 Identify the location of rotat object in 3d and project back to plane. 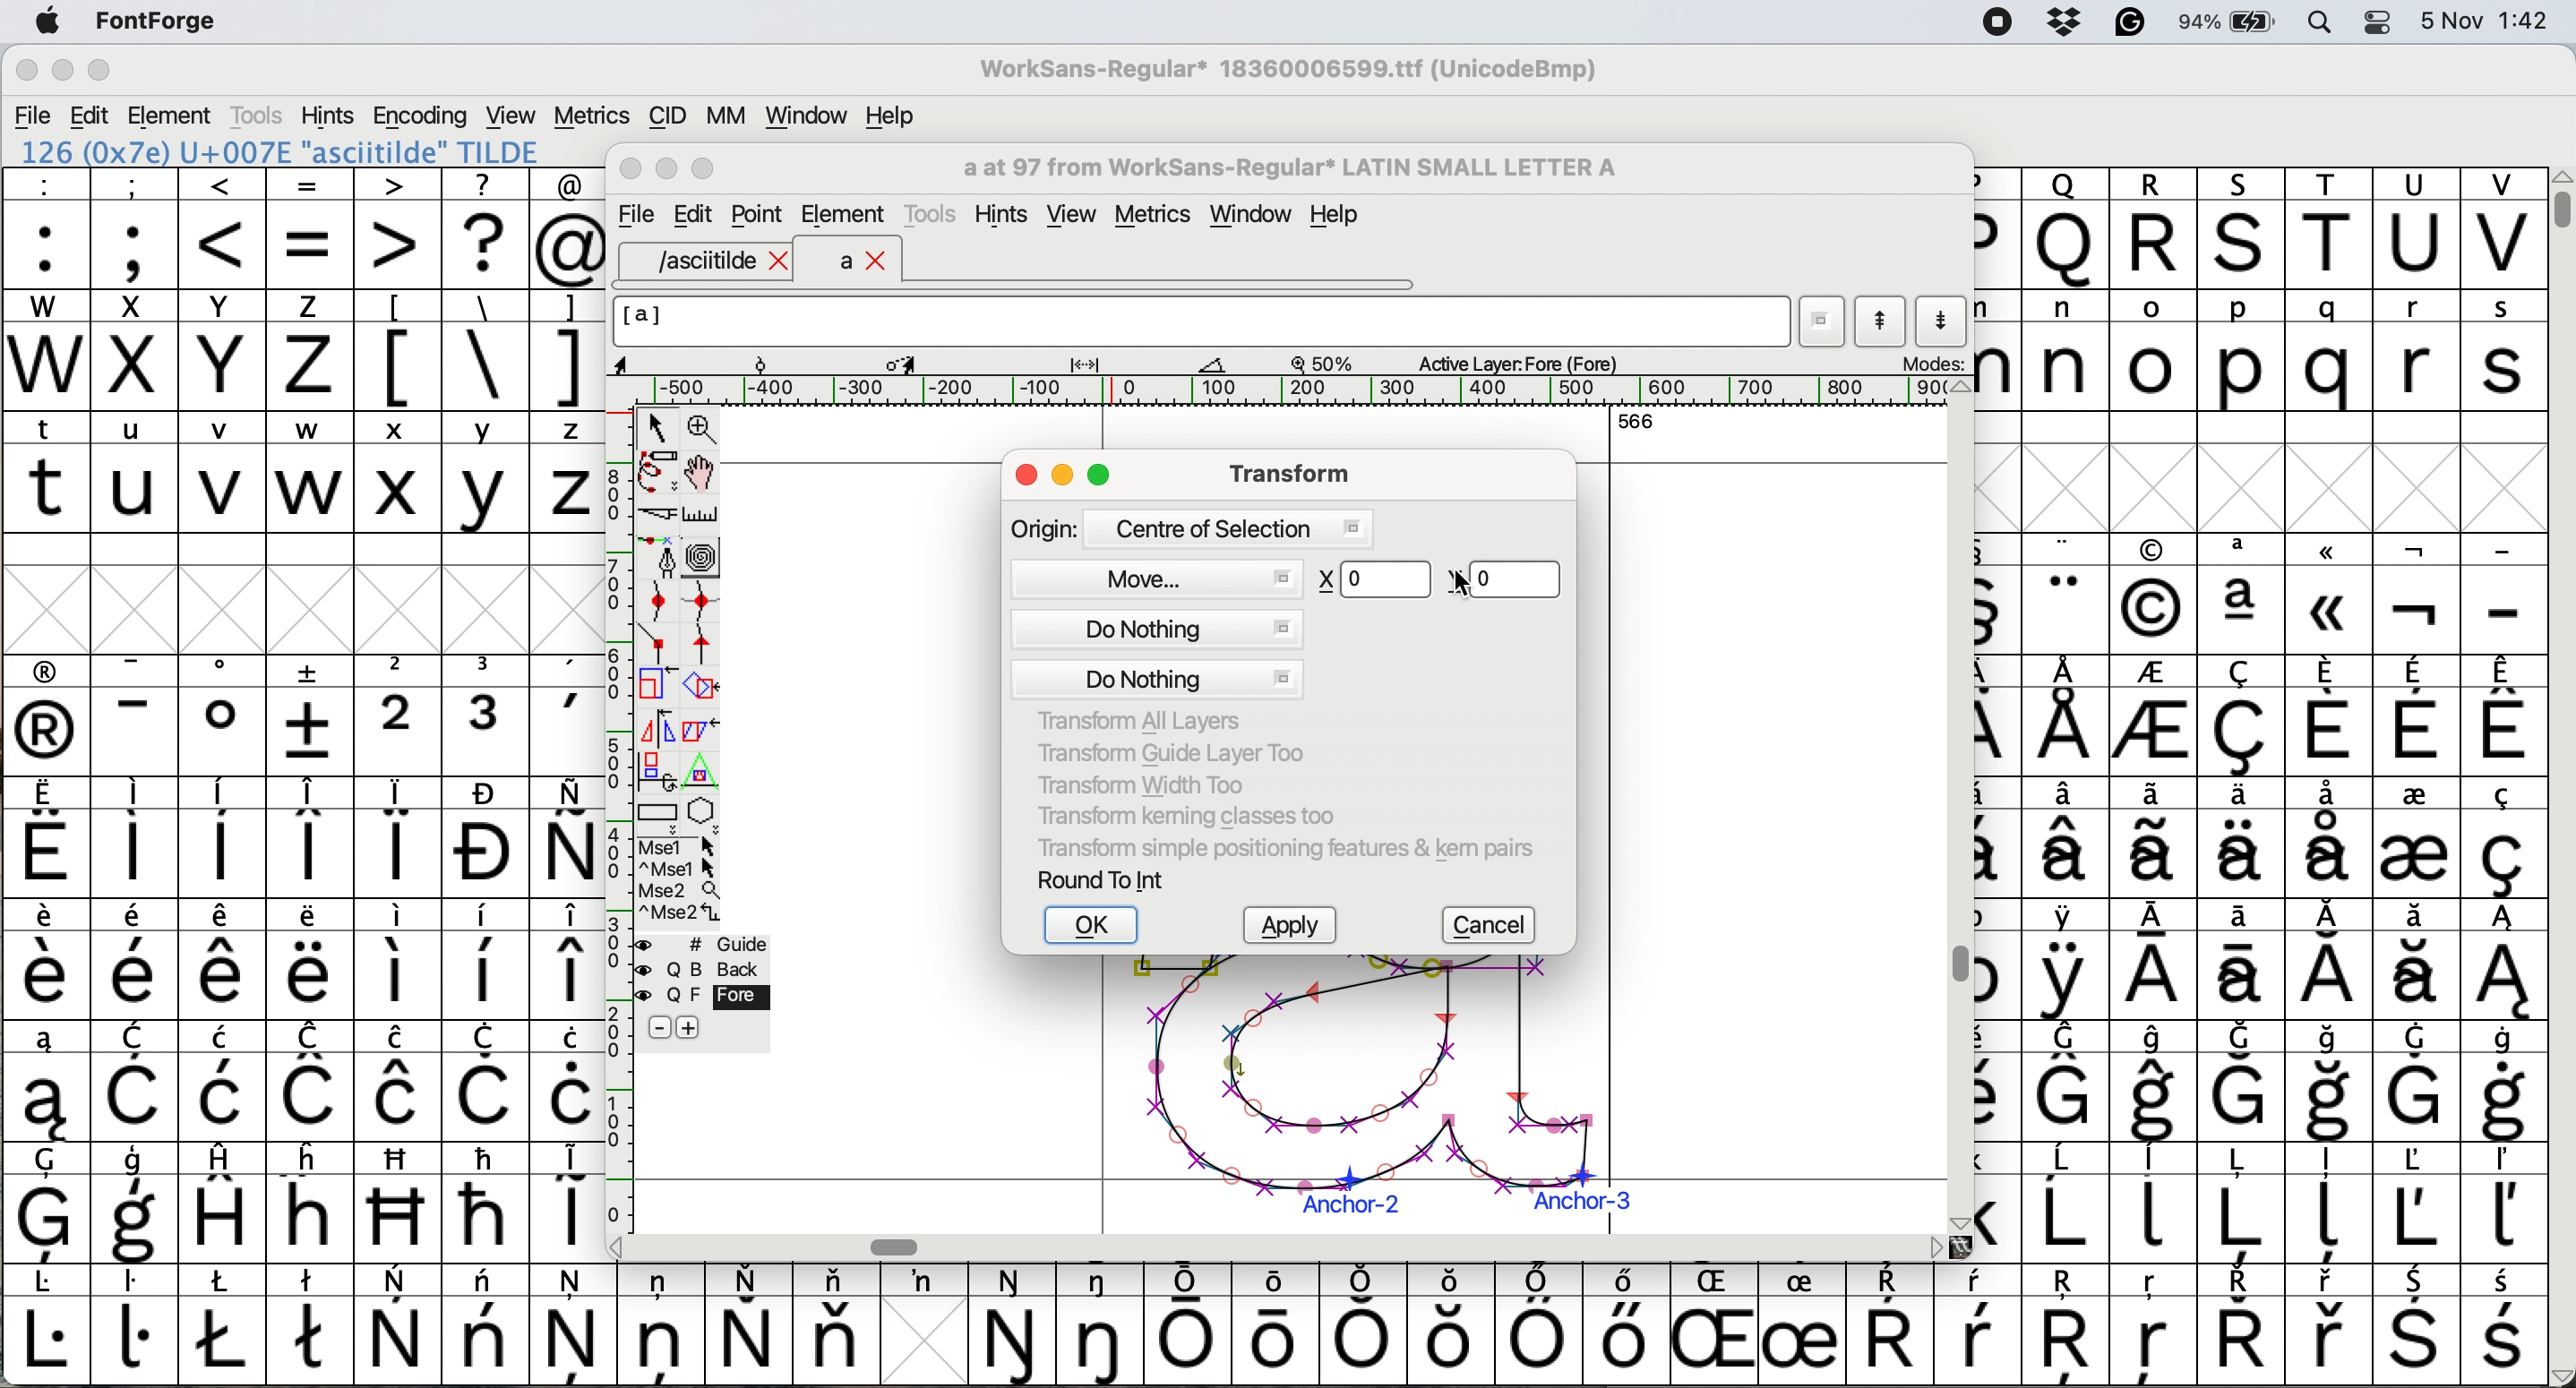
(654, 770).